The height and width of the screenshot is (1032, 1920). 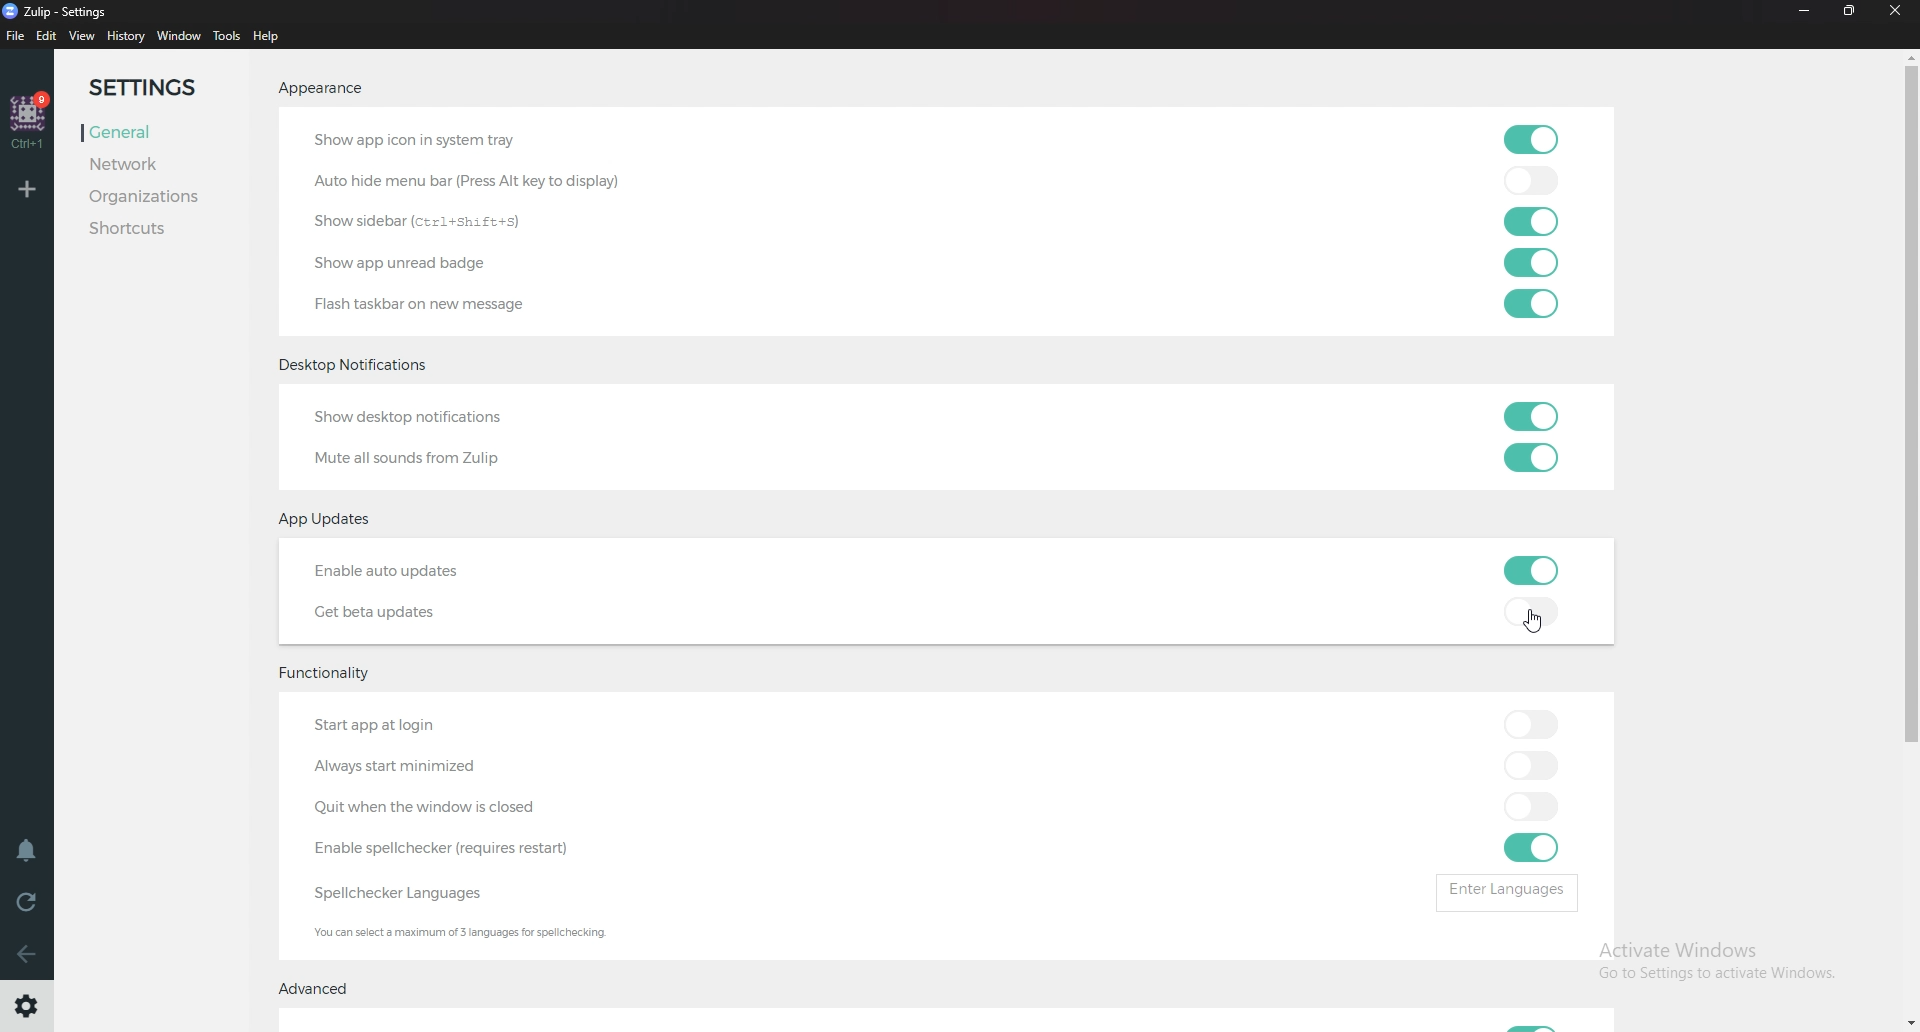 I want to click on Enable do not disturb, so click(x=25, y=848).